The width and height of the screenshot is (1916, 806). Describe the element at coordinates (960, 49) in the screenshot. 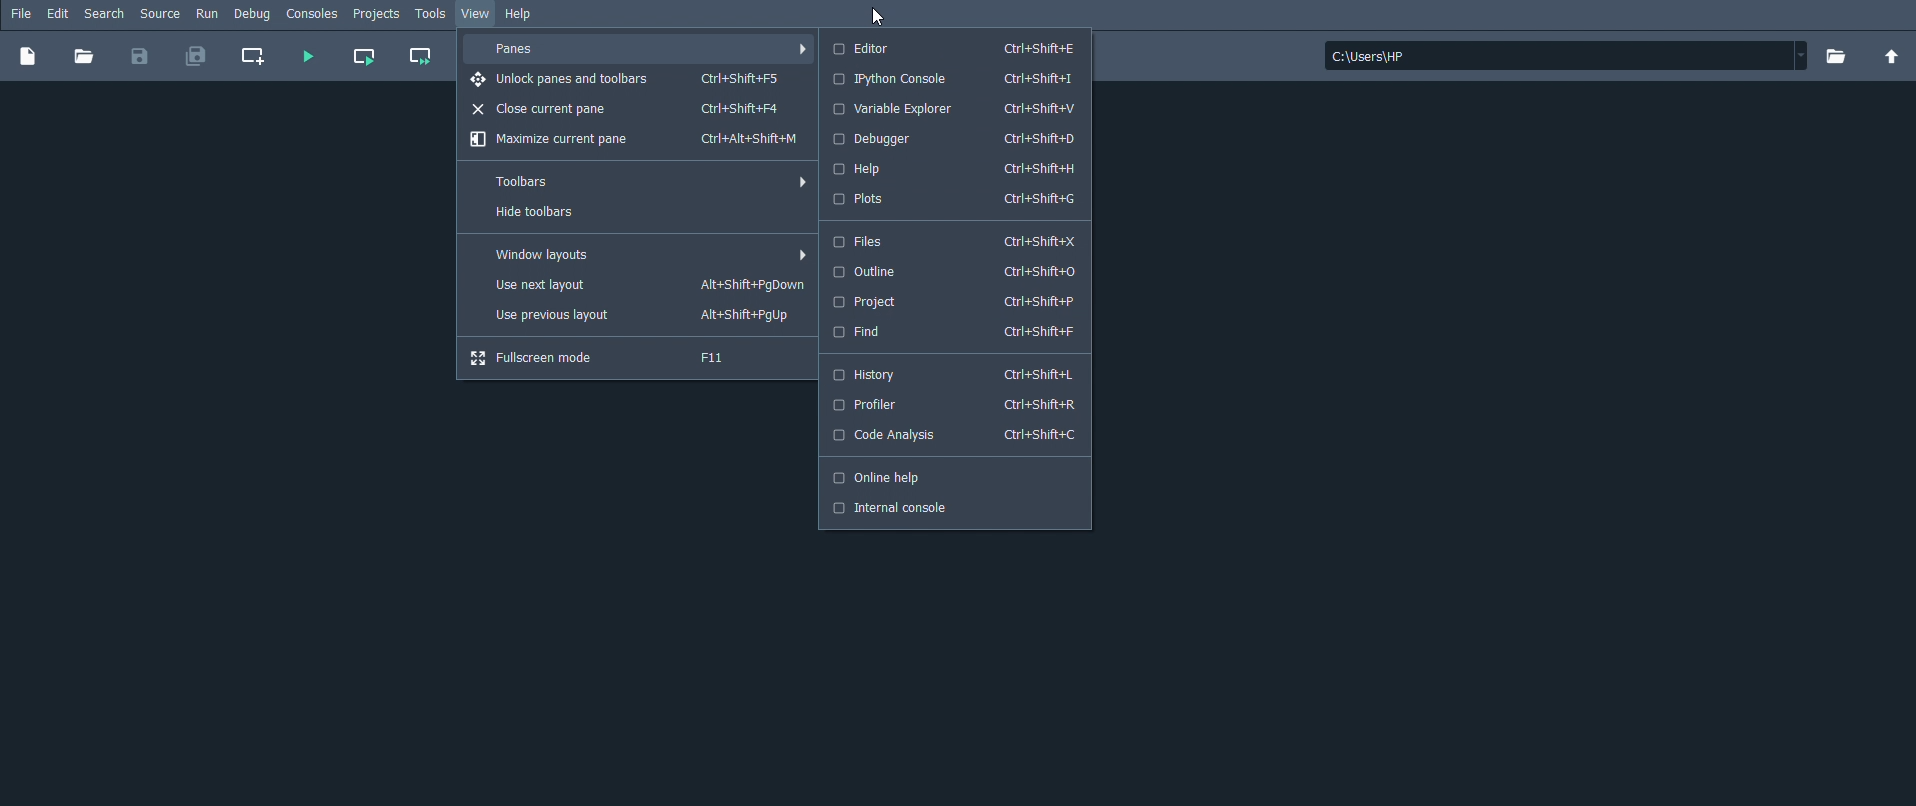

I see `Editor` at that location.